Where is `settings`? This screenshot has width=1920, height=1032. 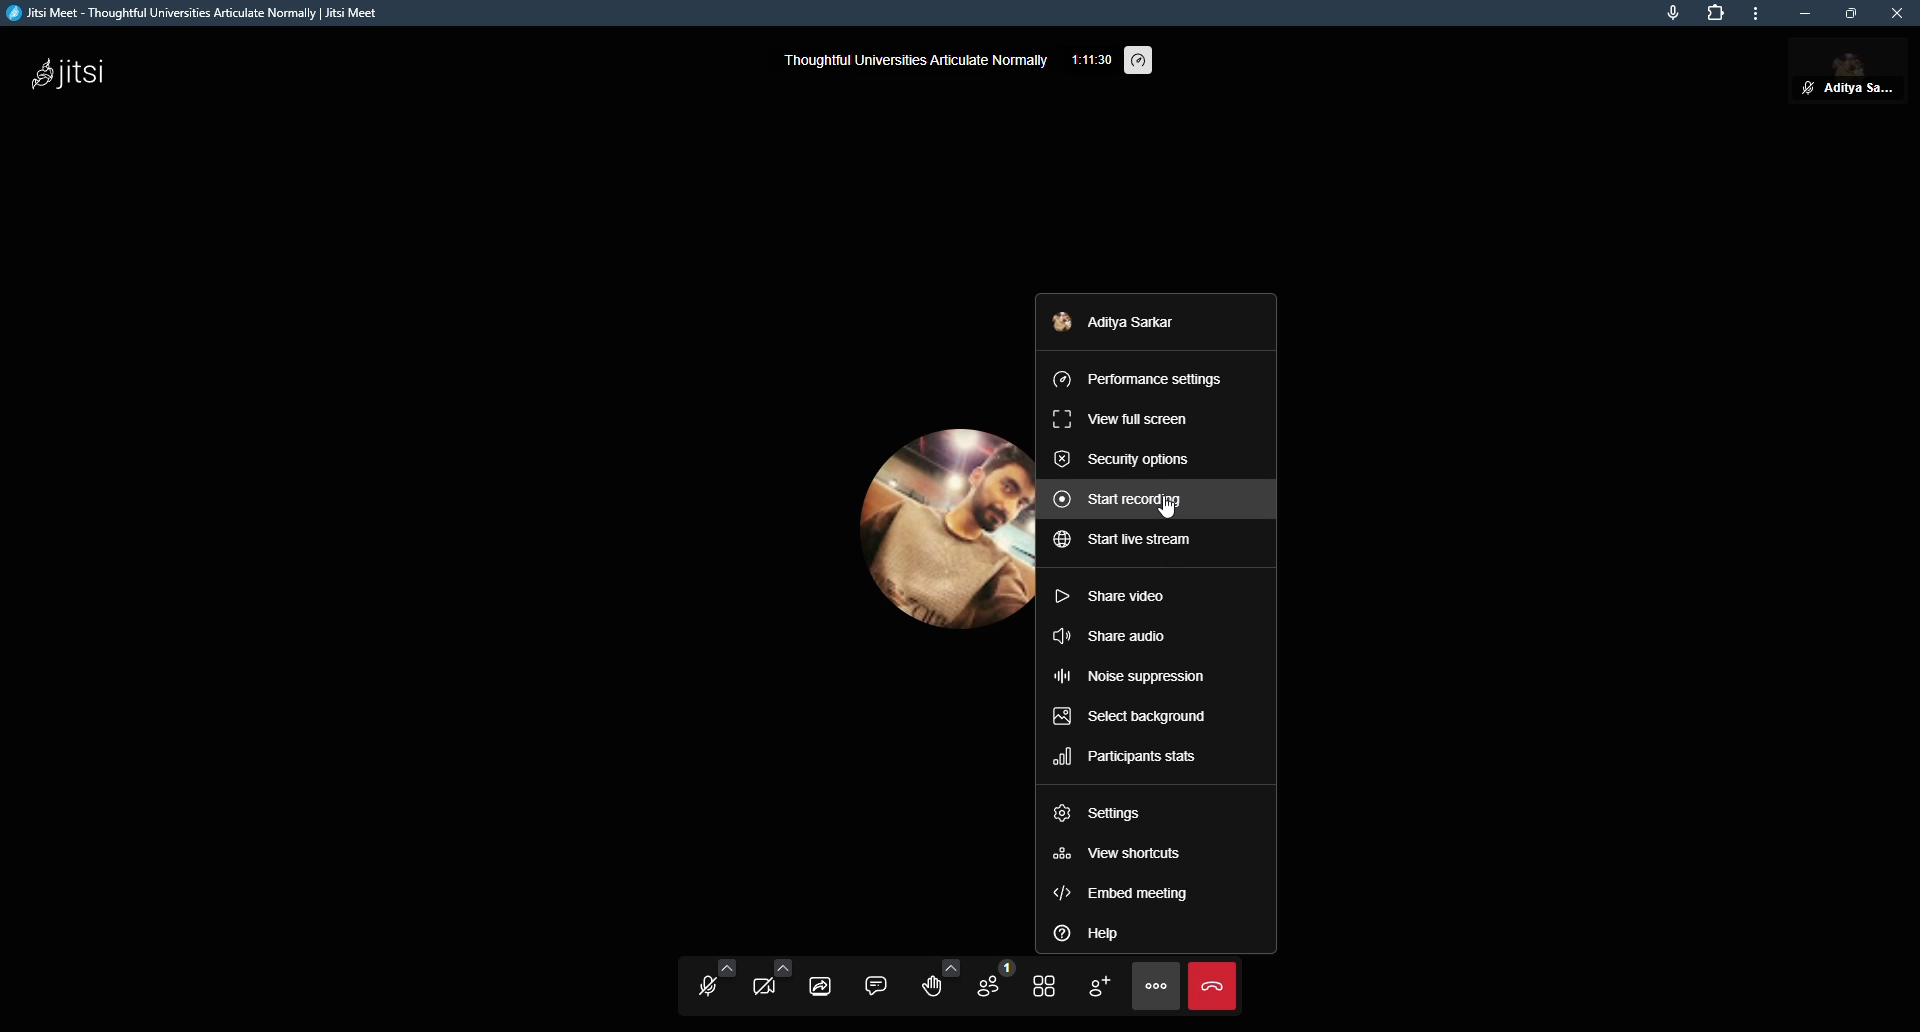
settings is located at coordinates (1104, 809).